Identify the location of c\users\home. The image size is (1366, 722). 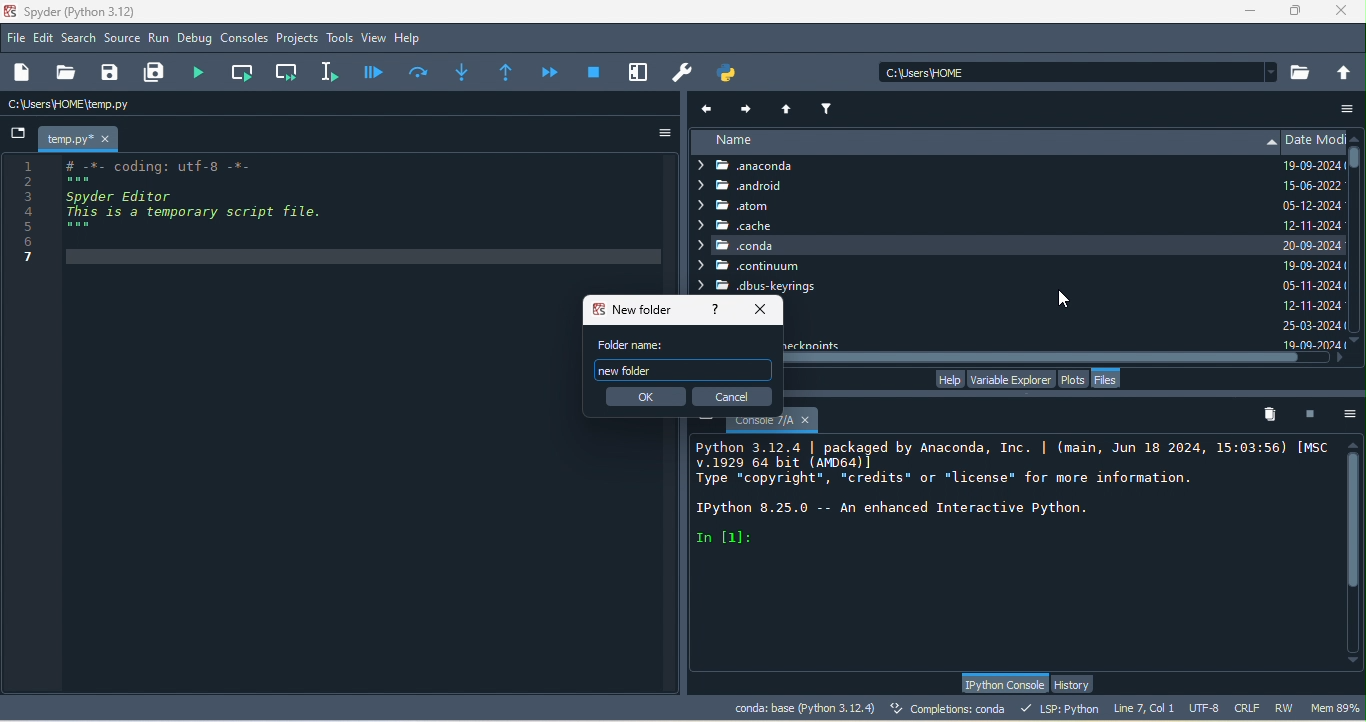
(126, 105).